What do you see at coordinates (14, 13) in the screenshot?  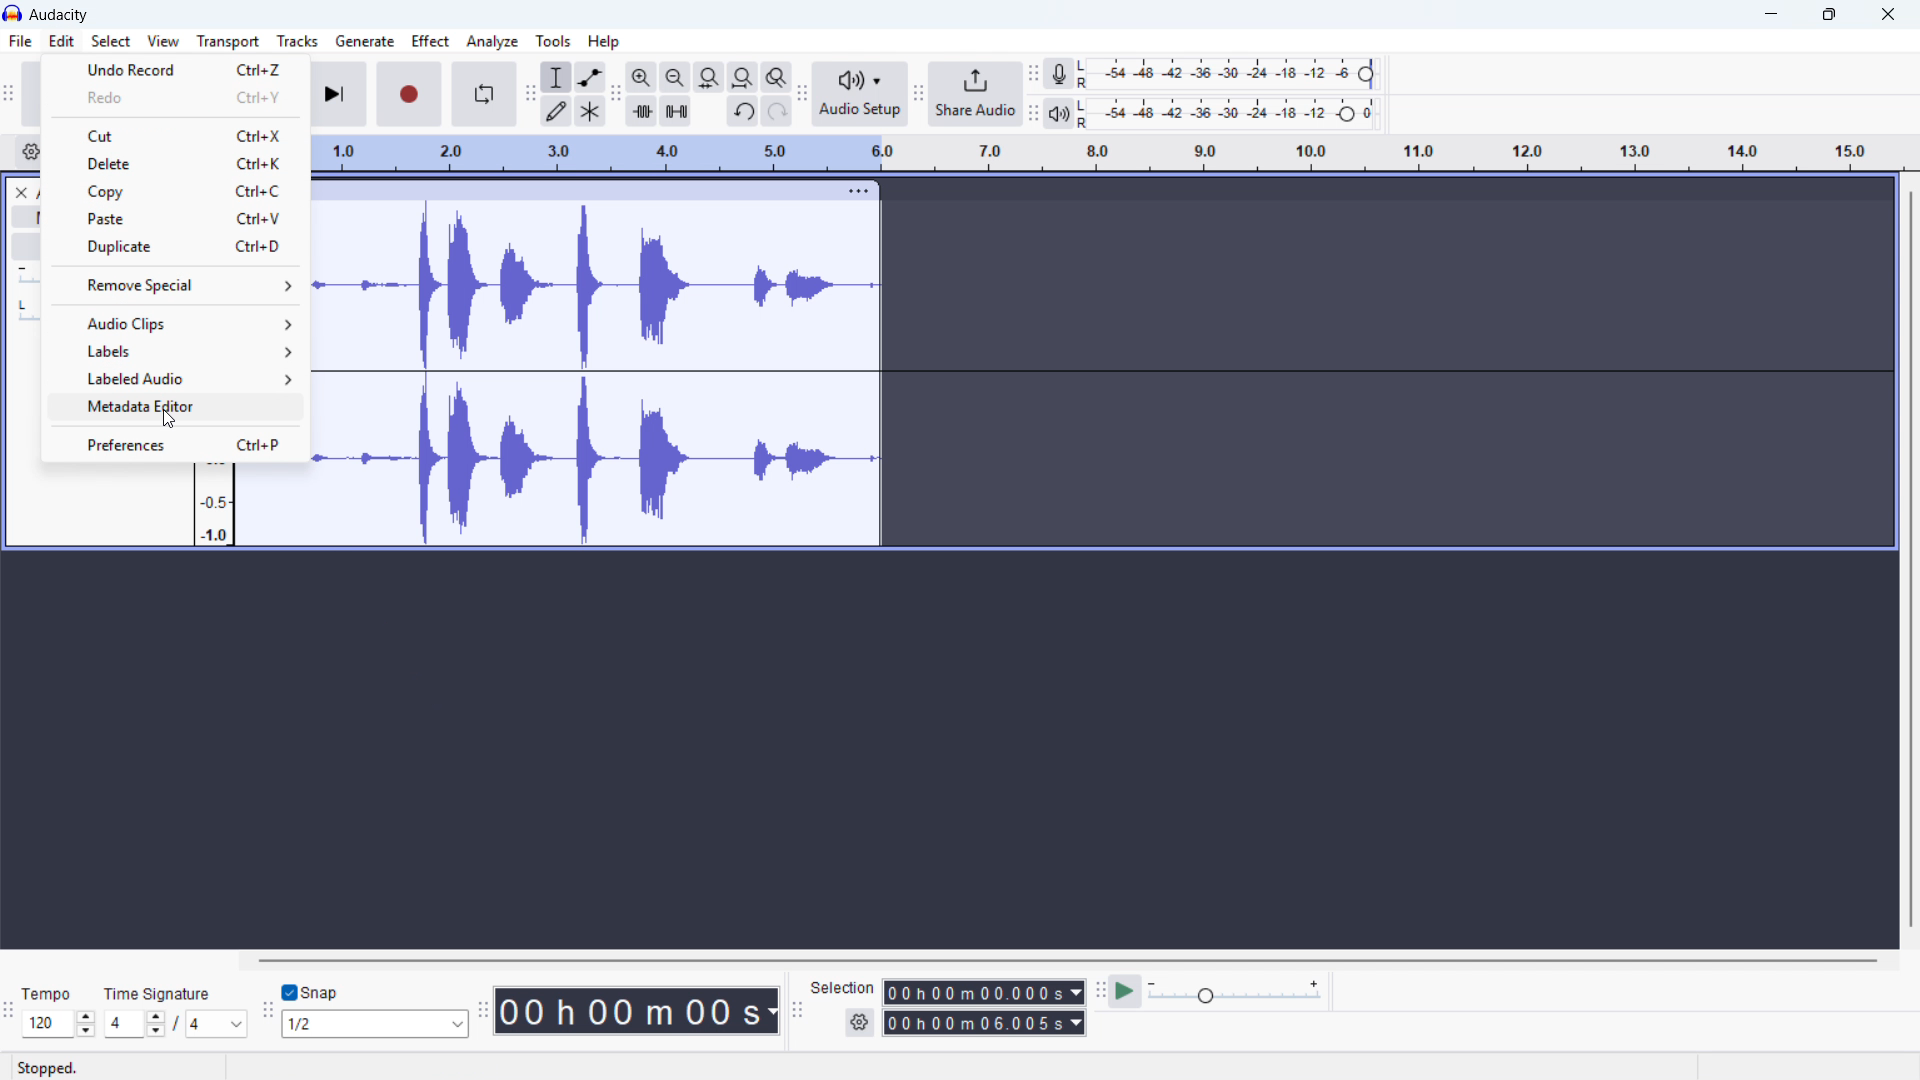 I see `logo` at bounding box center [14, 13].